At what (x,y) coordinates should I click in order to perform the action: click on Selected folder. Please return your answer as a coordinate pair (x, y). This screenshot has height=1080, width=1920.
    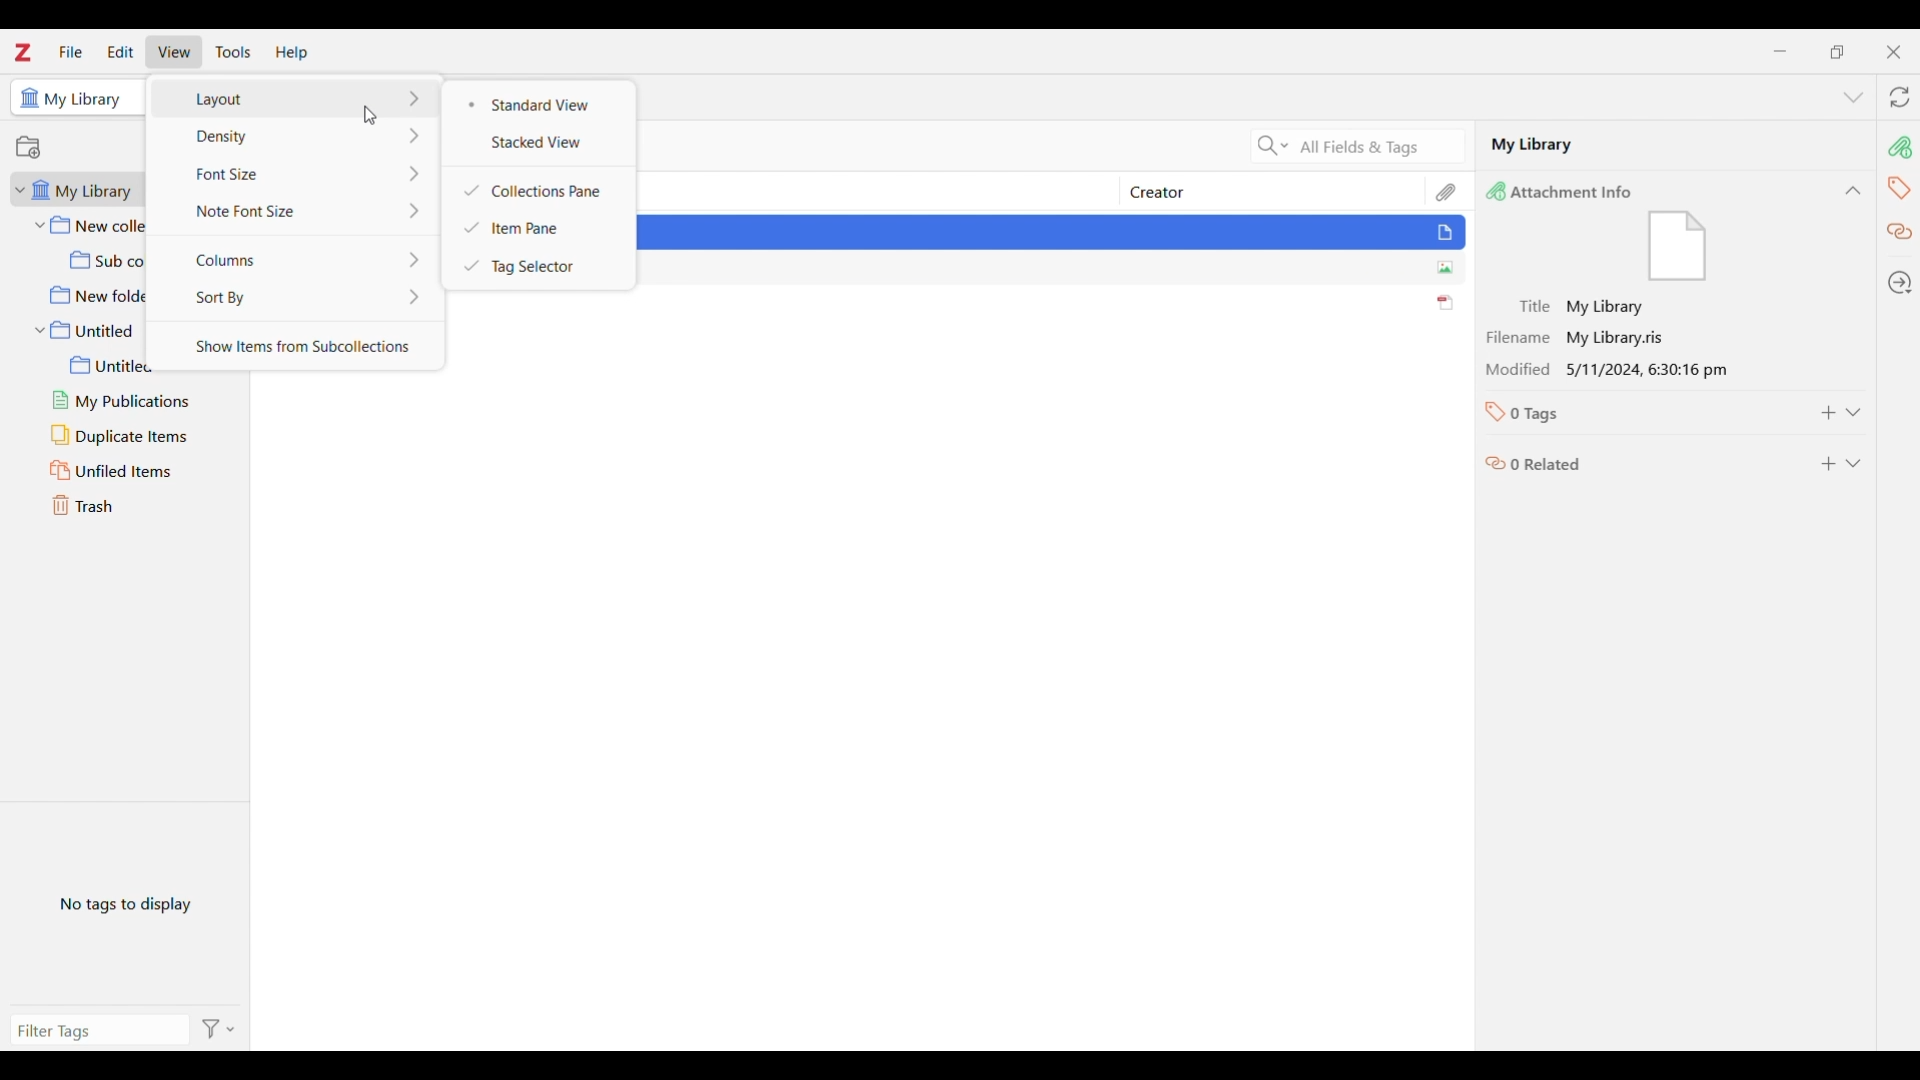
    Looking at the image, I should click on (73, 97).